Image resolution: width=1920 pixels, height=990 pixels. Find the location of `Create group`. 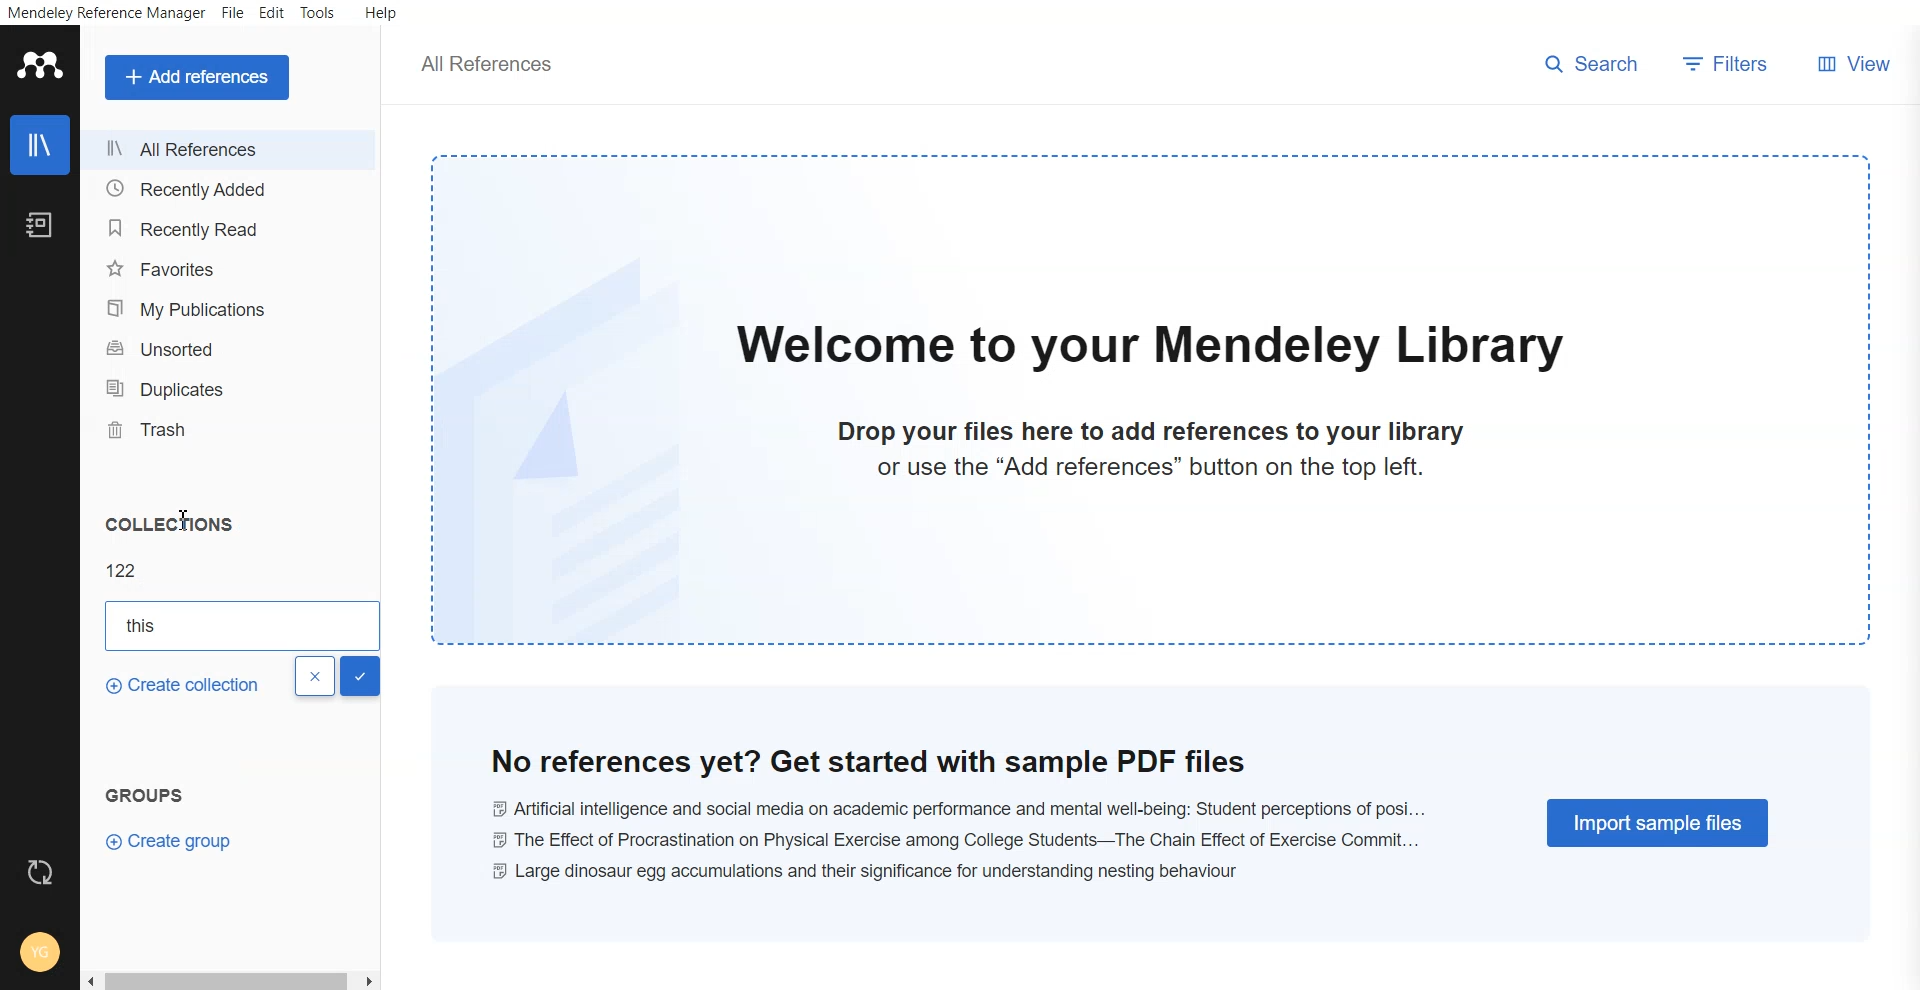

Create group is located at coordinates (179, 841).